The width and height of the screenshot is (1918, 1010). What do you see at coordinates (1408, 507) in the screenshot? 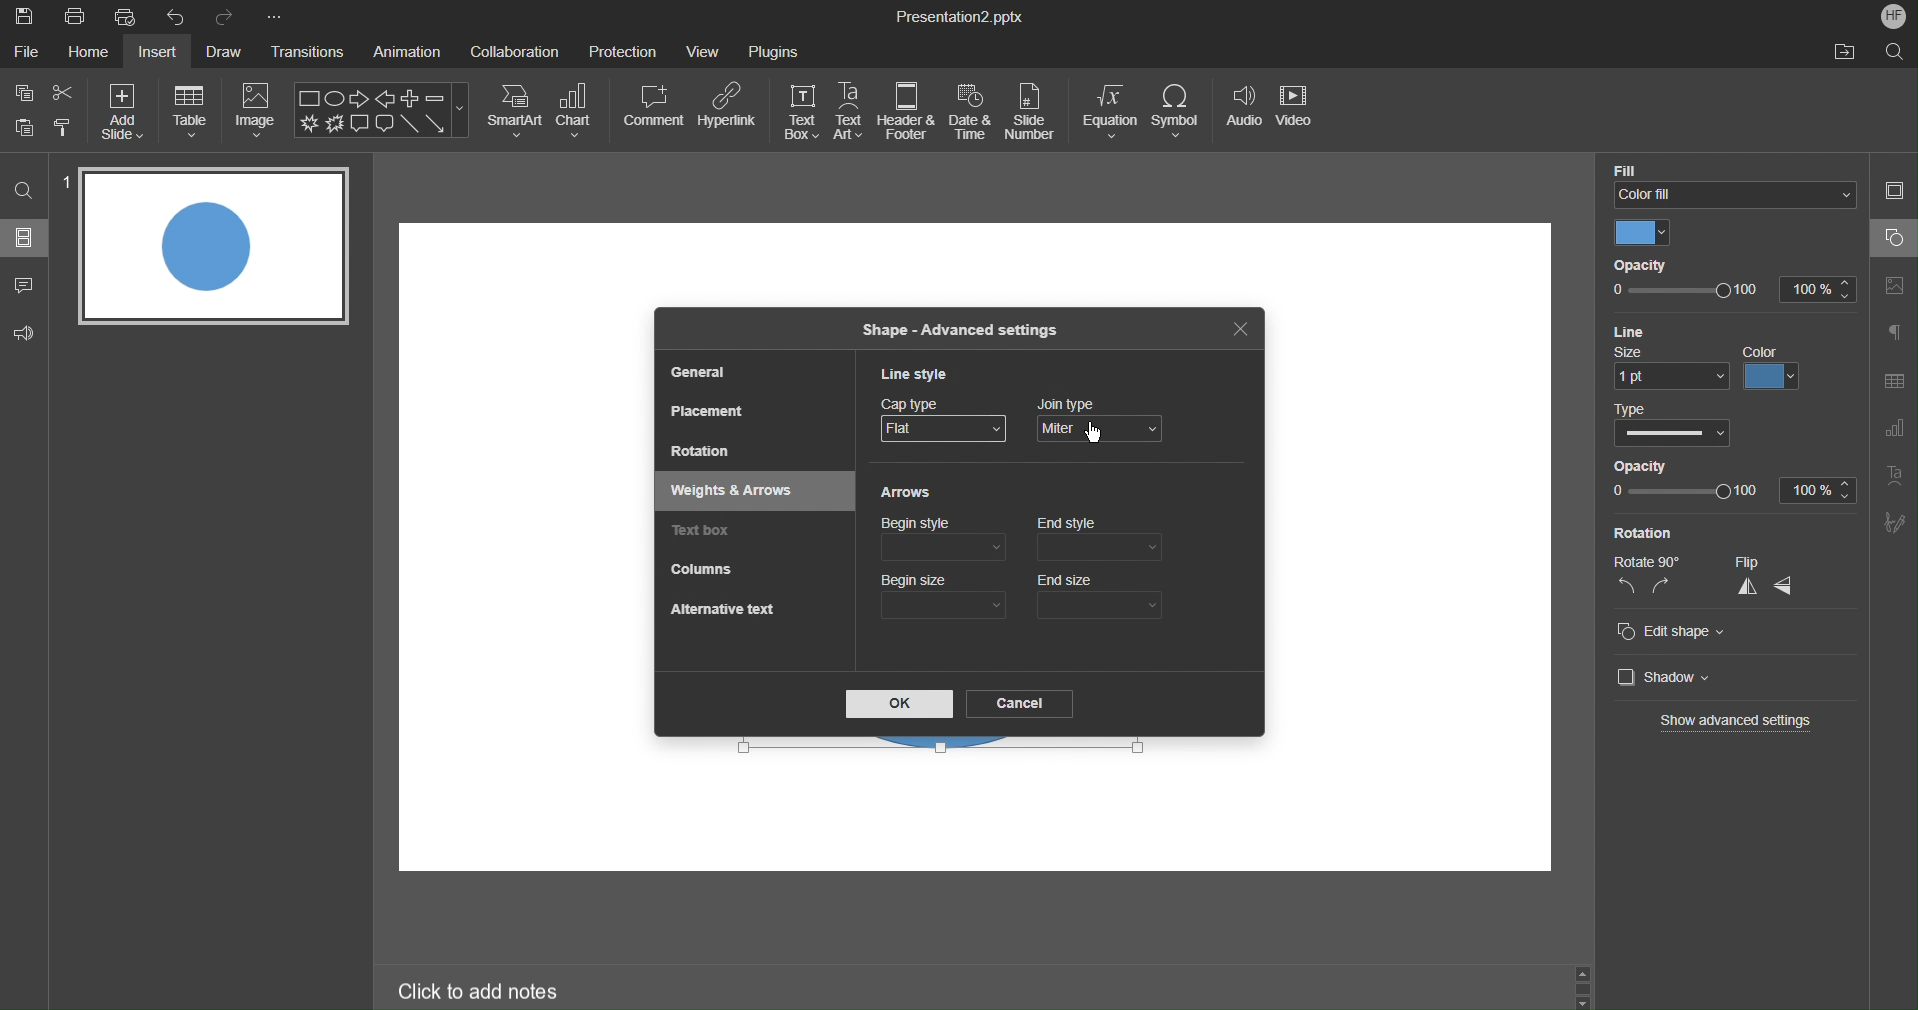
I see `workspace` at bounding box center [1408, 507].